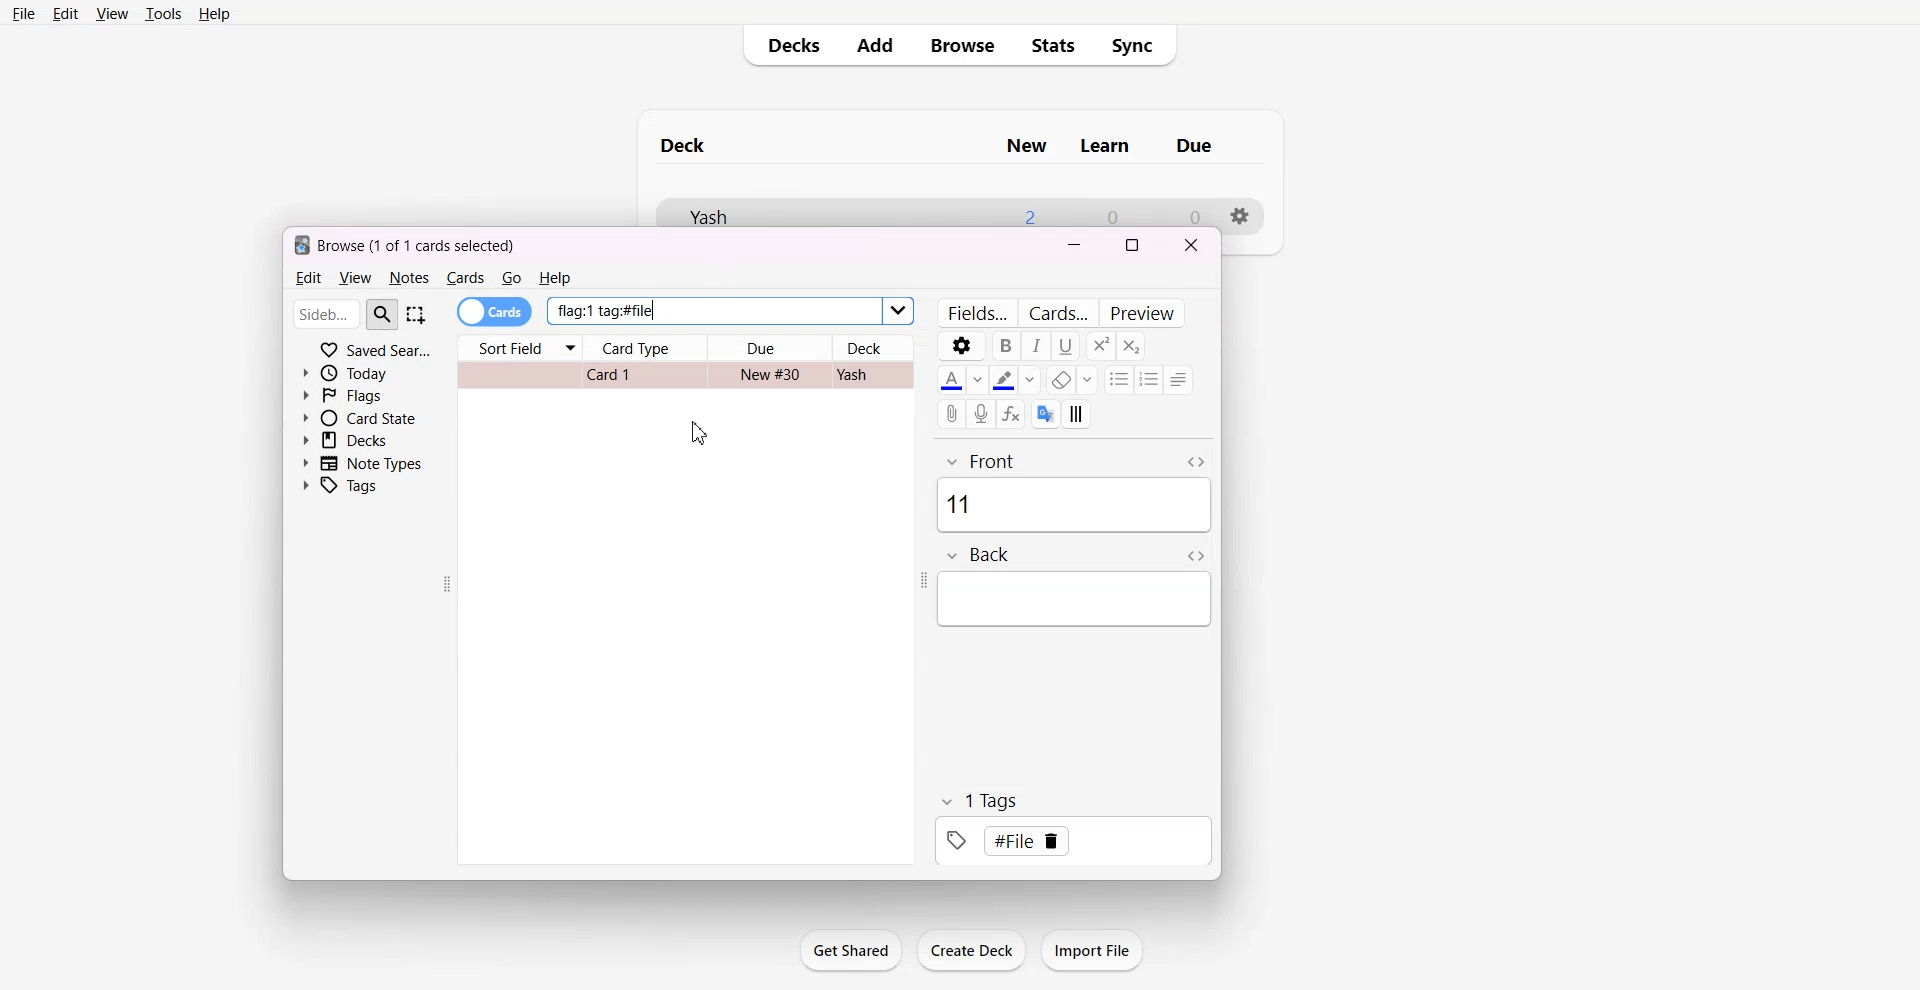 This screenshot has width=1920, height=990. Describe the element at coordinates (863, 376) in the screenshot. I see `yash` at that location.